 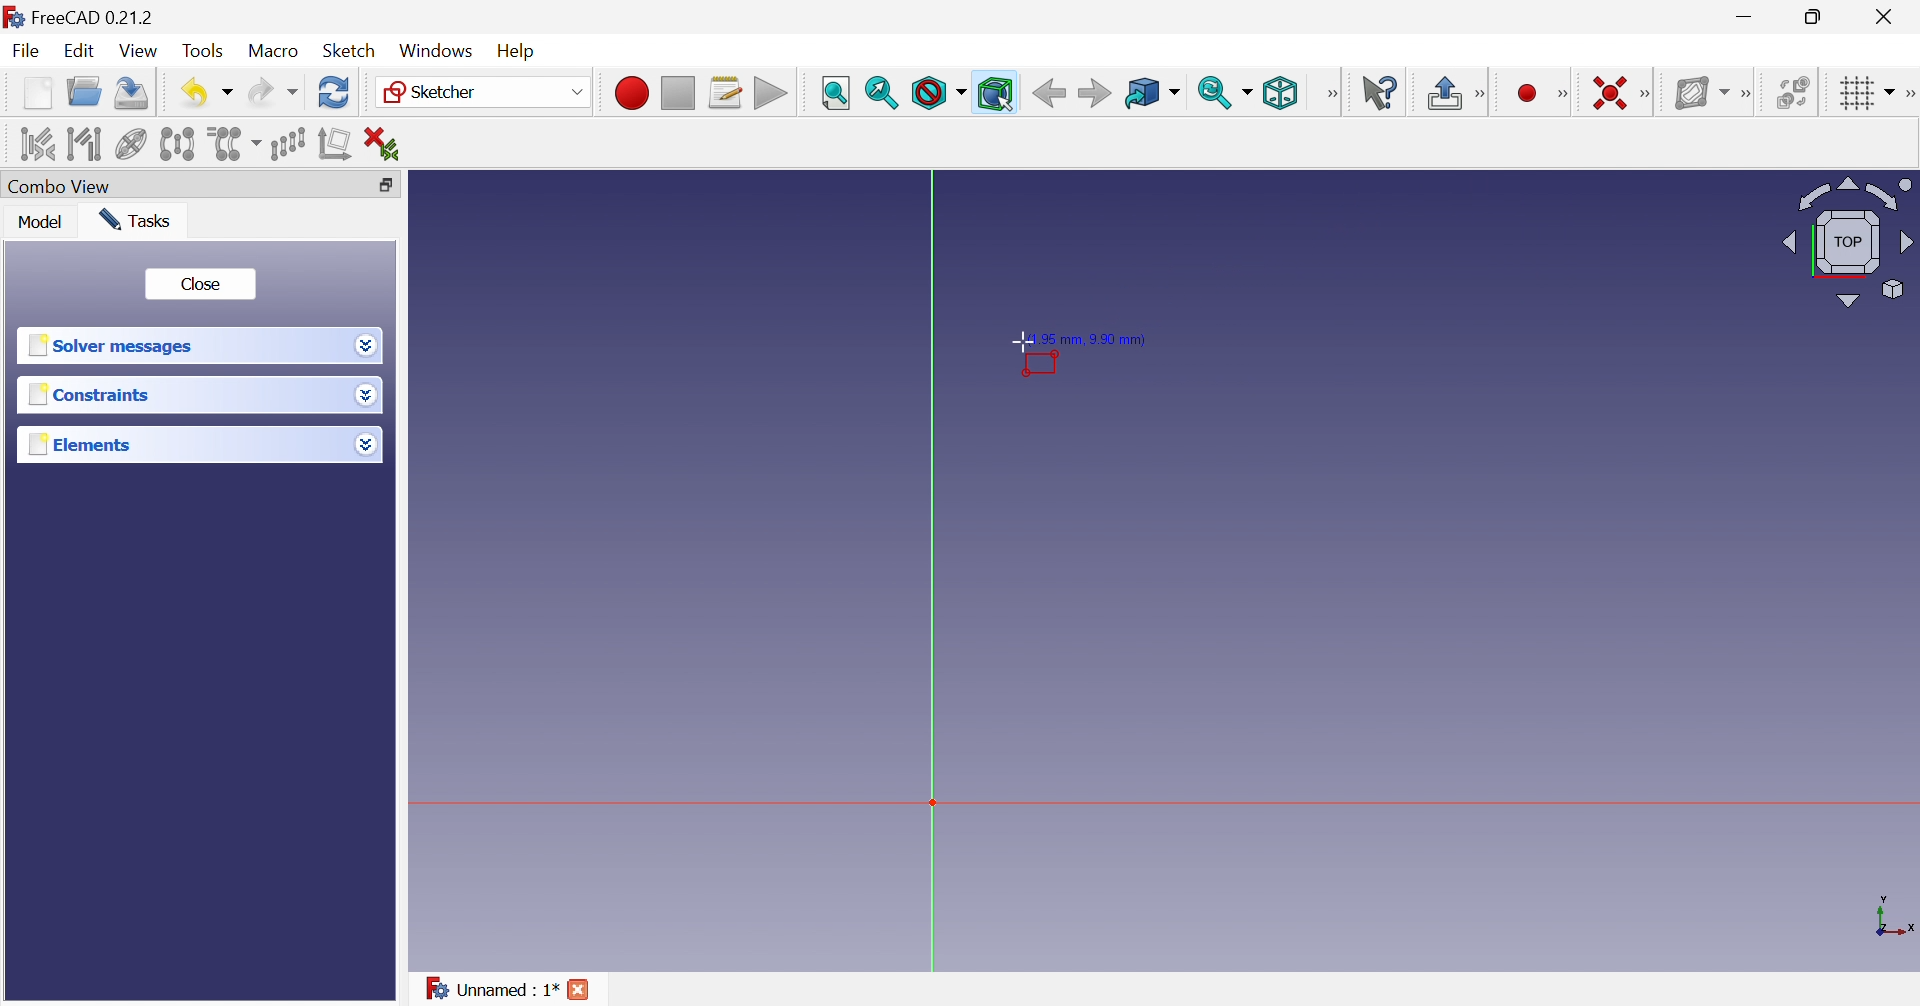 I want to click on Go to linked object, so click(x=1151, y=94).